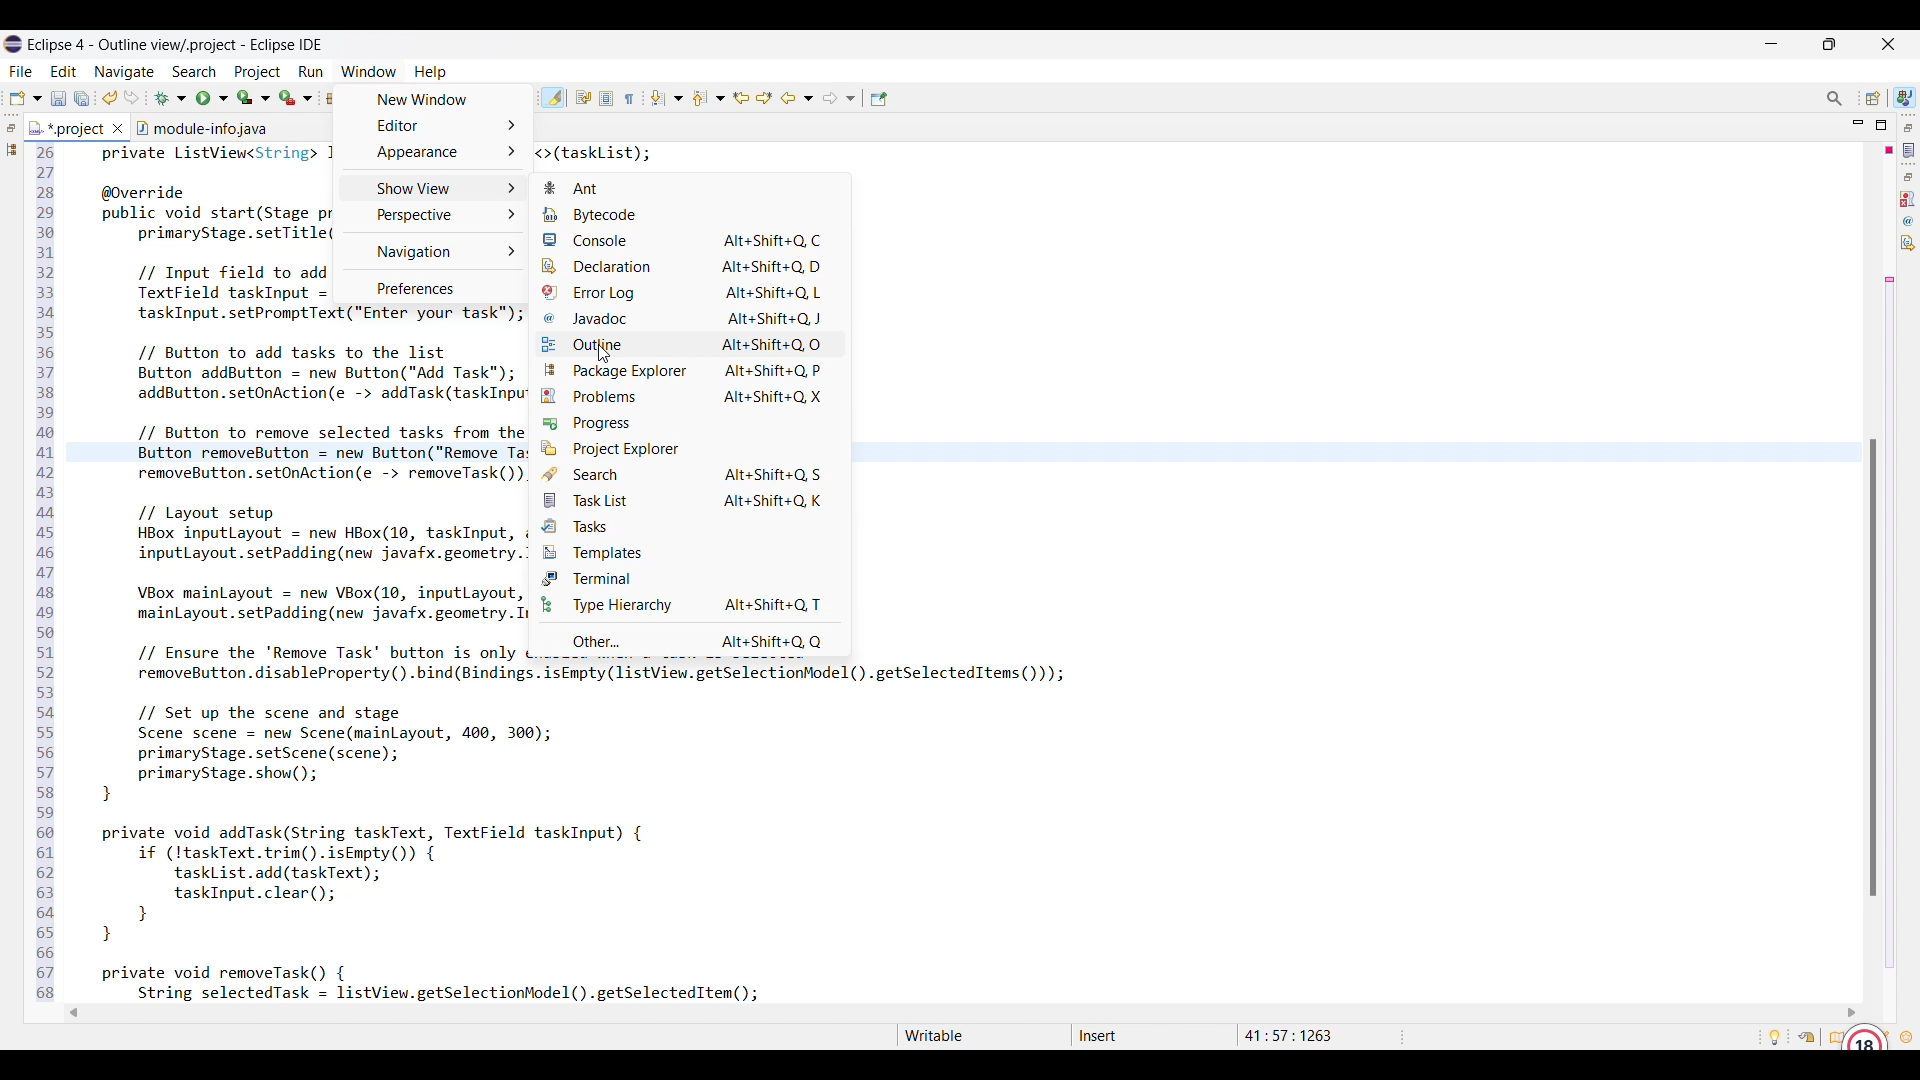 This screenshot has width=1920, height=1080. Describe the element at coordinates (170, 99) in the screenshot. I see `Debug options` at that location.